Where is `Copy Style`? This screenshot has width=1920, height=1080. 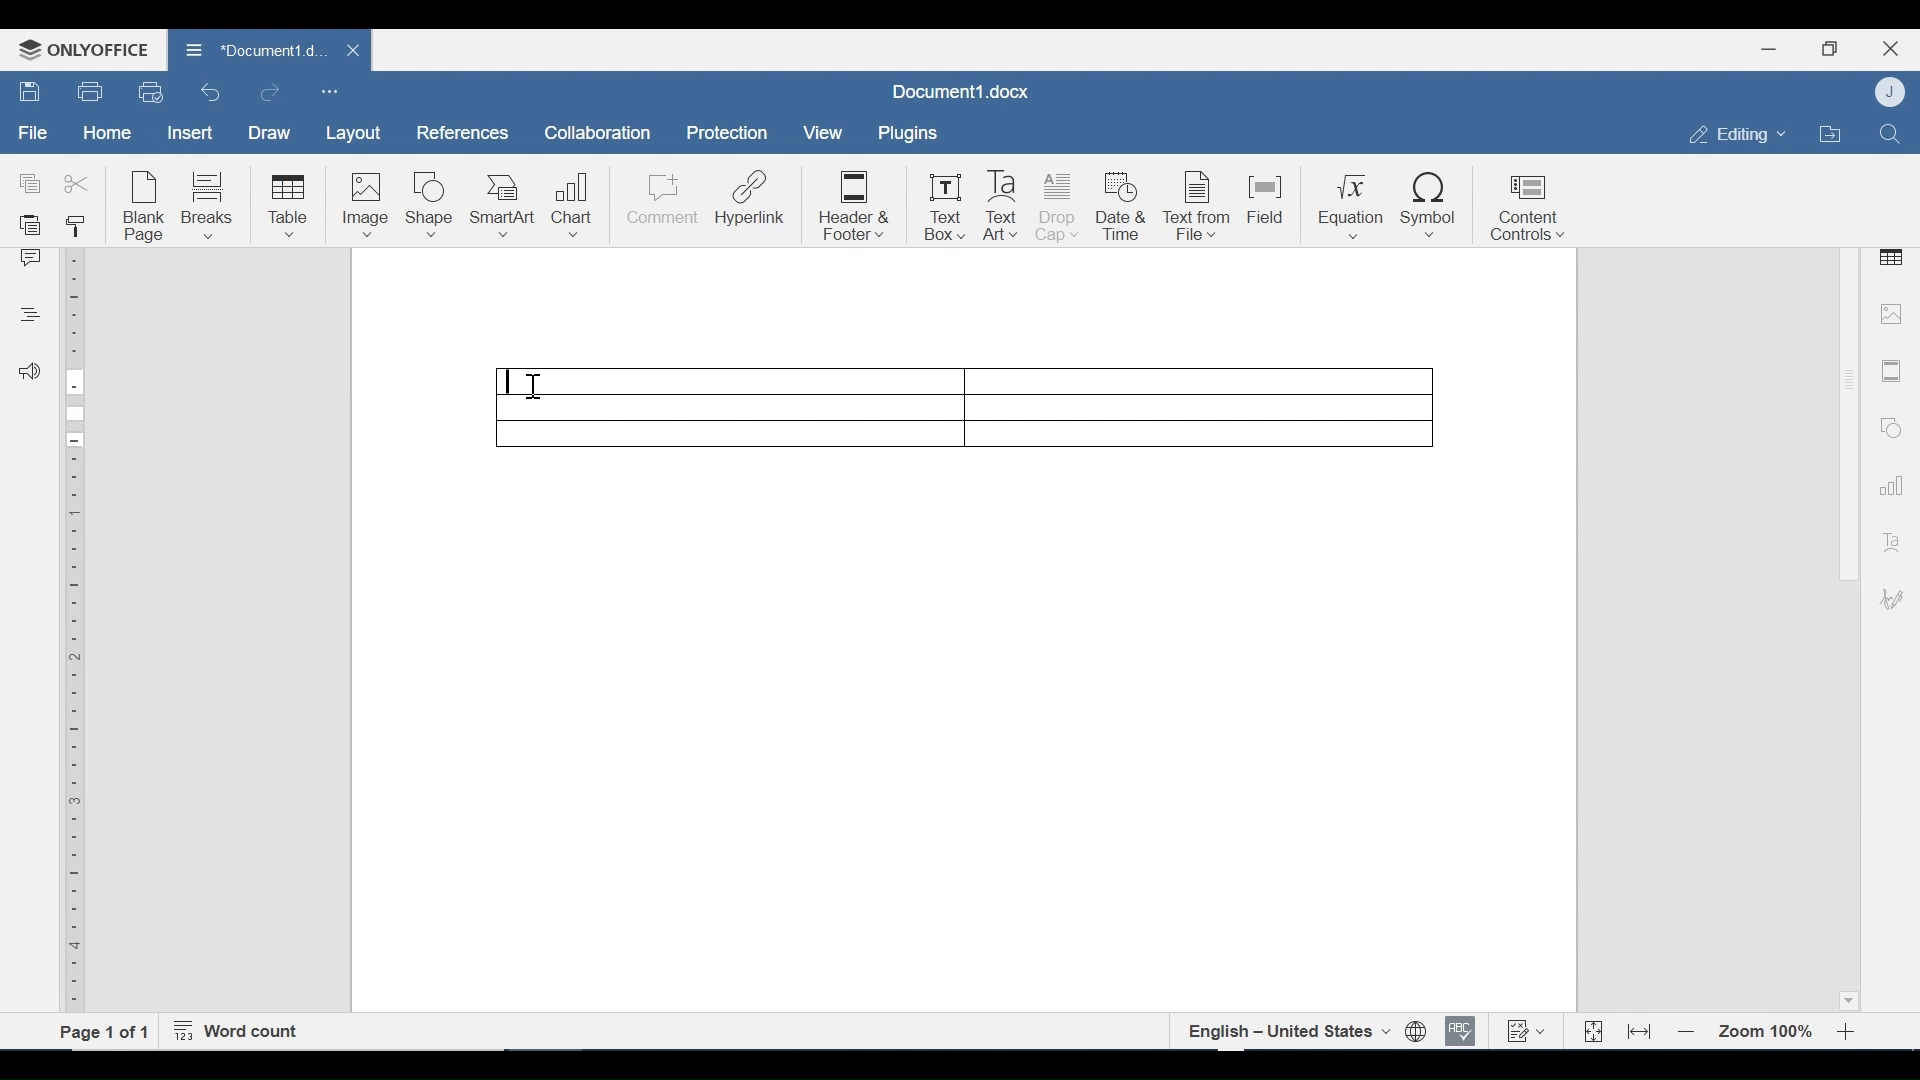
Copy Style is located at coordinates (79, 226).